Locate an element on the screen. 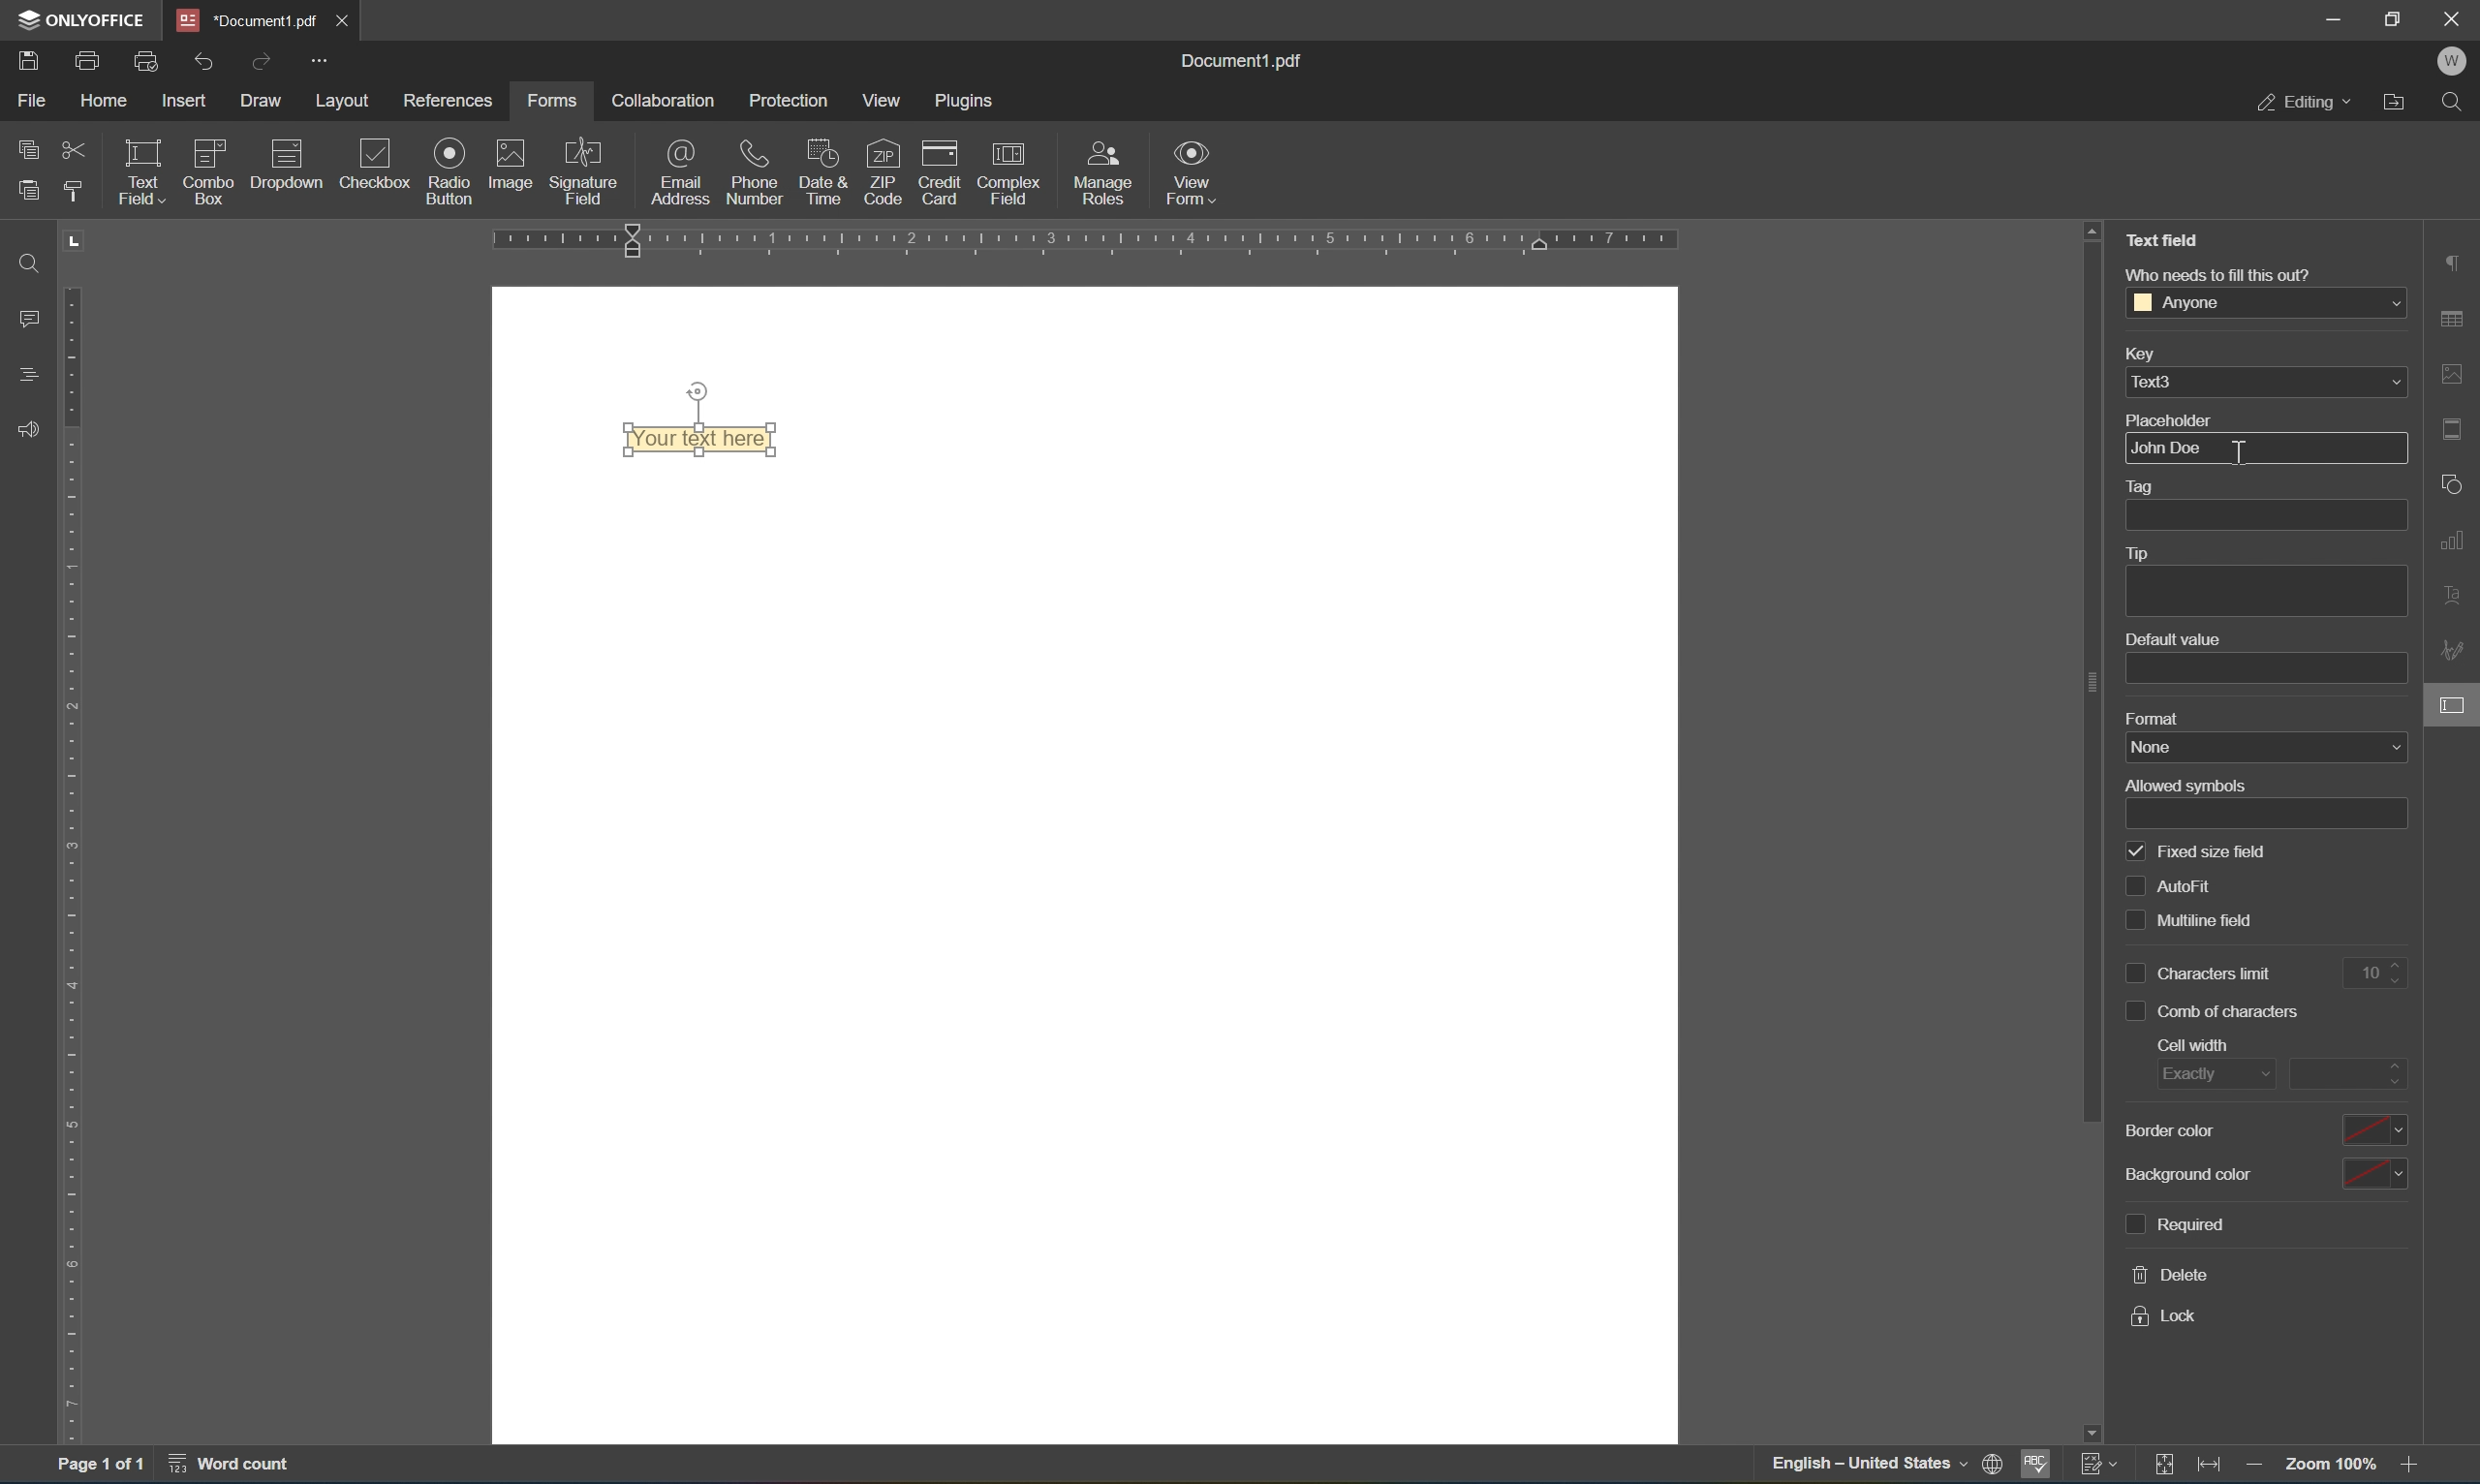 The height and width of the screenshot is (1484, 2480). zoom in is located at coordinates (2418, 1469).